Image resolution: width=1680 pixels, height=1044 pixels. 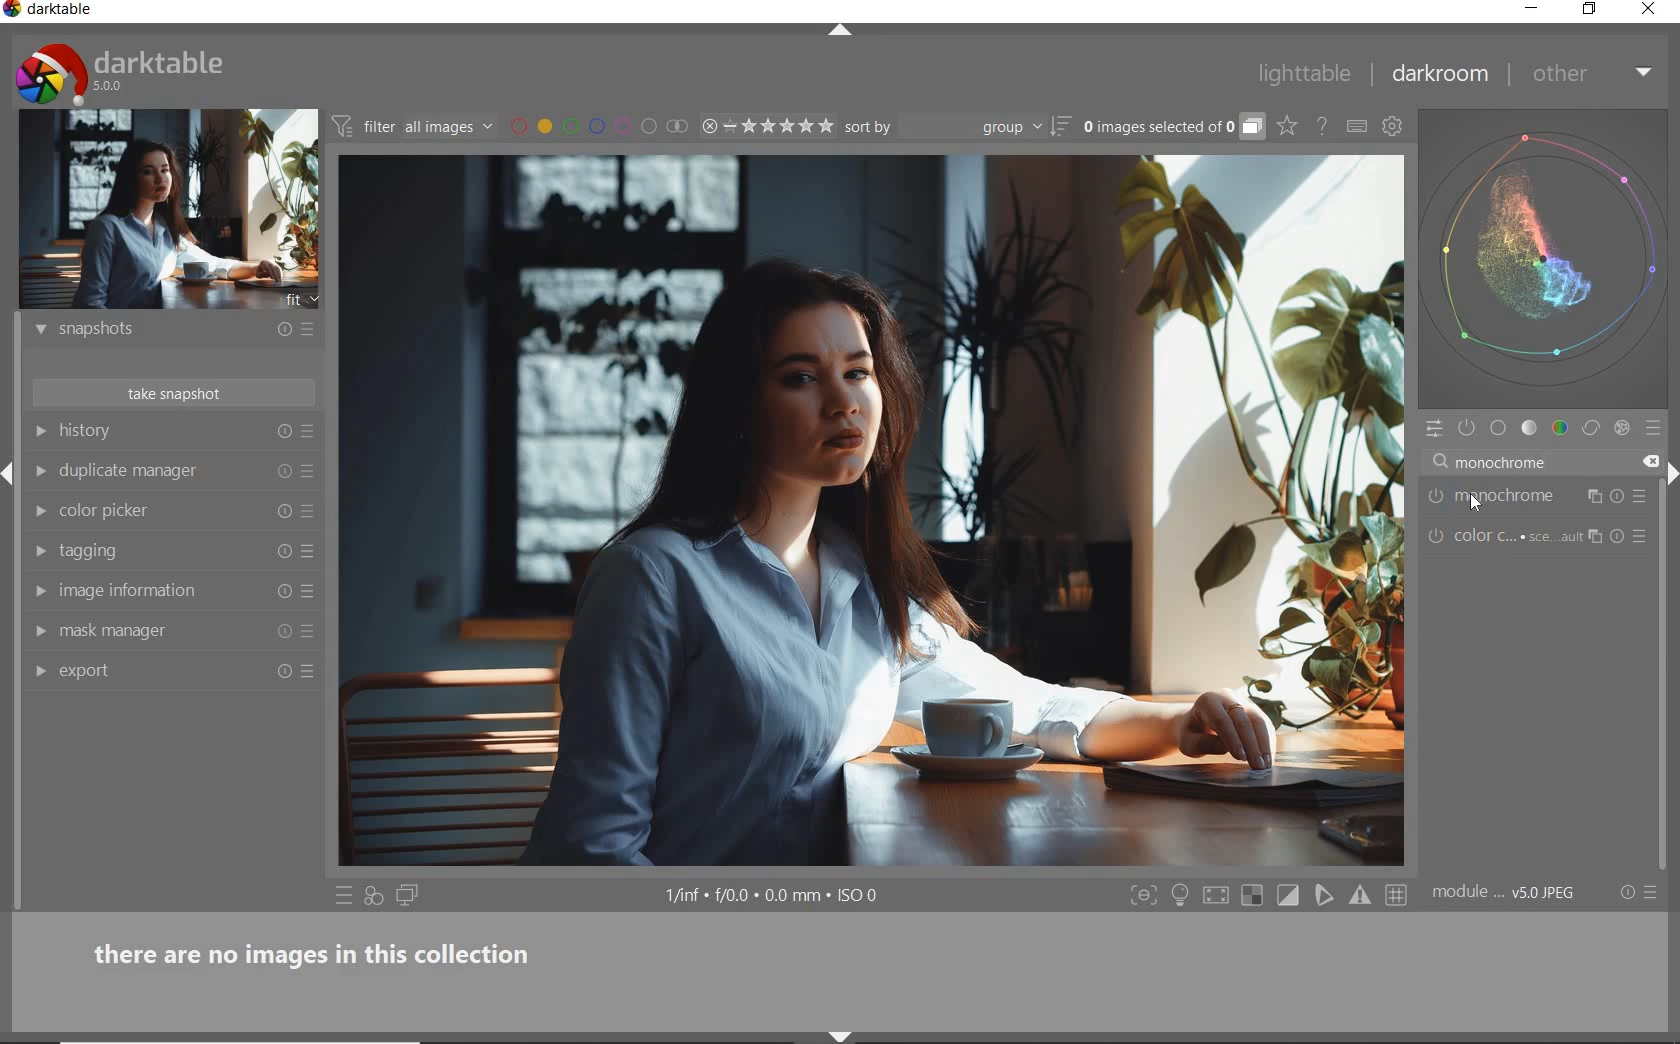 I want to click on reset, so click(x=284, y=433).